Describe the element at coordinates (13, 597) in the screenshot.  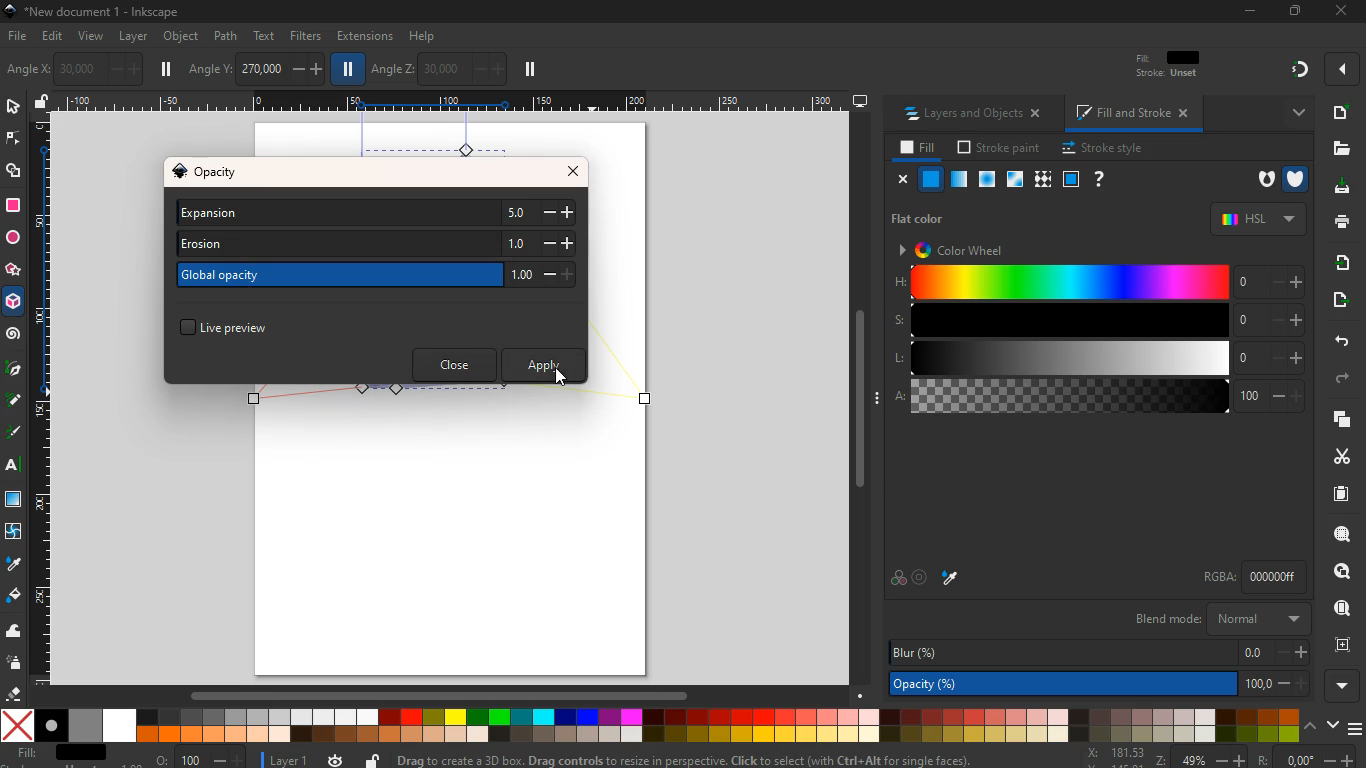
I see `paint` at that location.